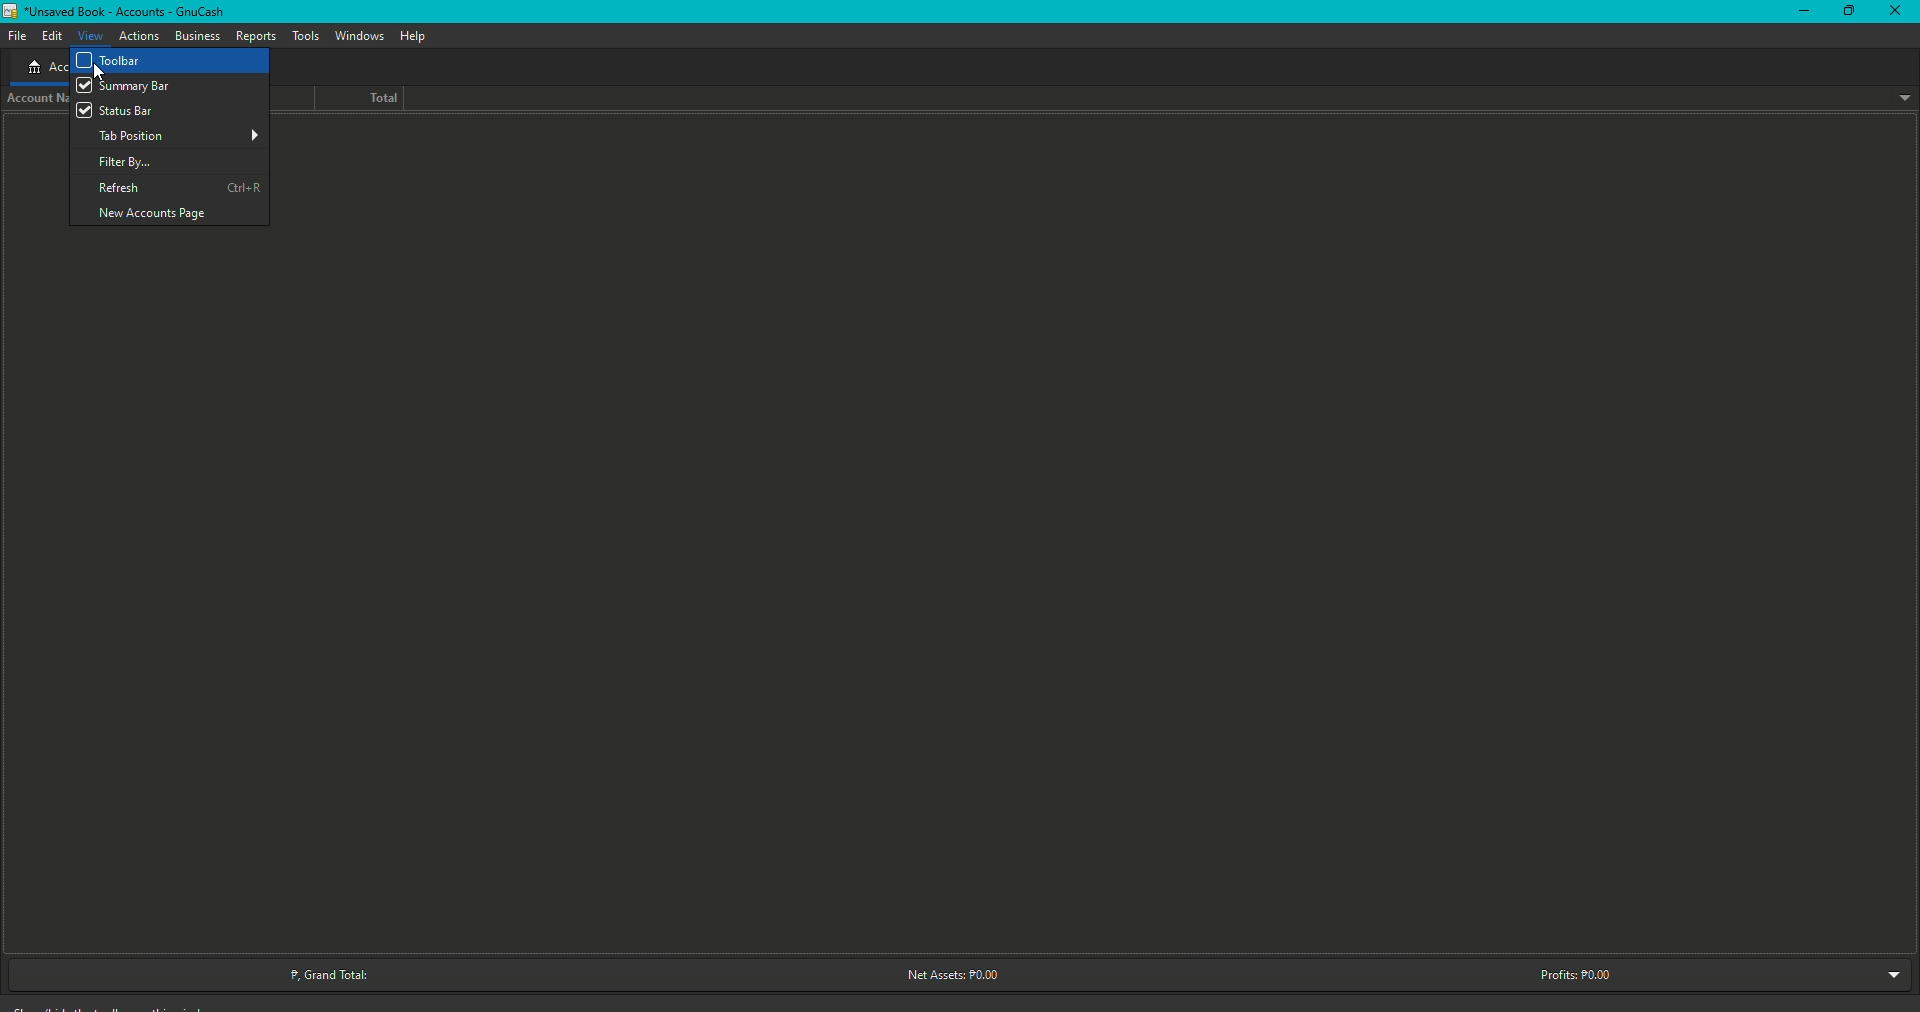 This screenshot has height=1012, width=1920. What do you see at coordinates (42, 67) in the screenshot?
I see `Accounts` at bounding box center [42, 67].